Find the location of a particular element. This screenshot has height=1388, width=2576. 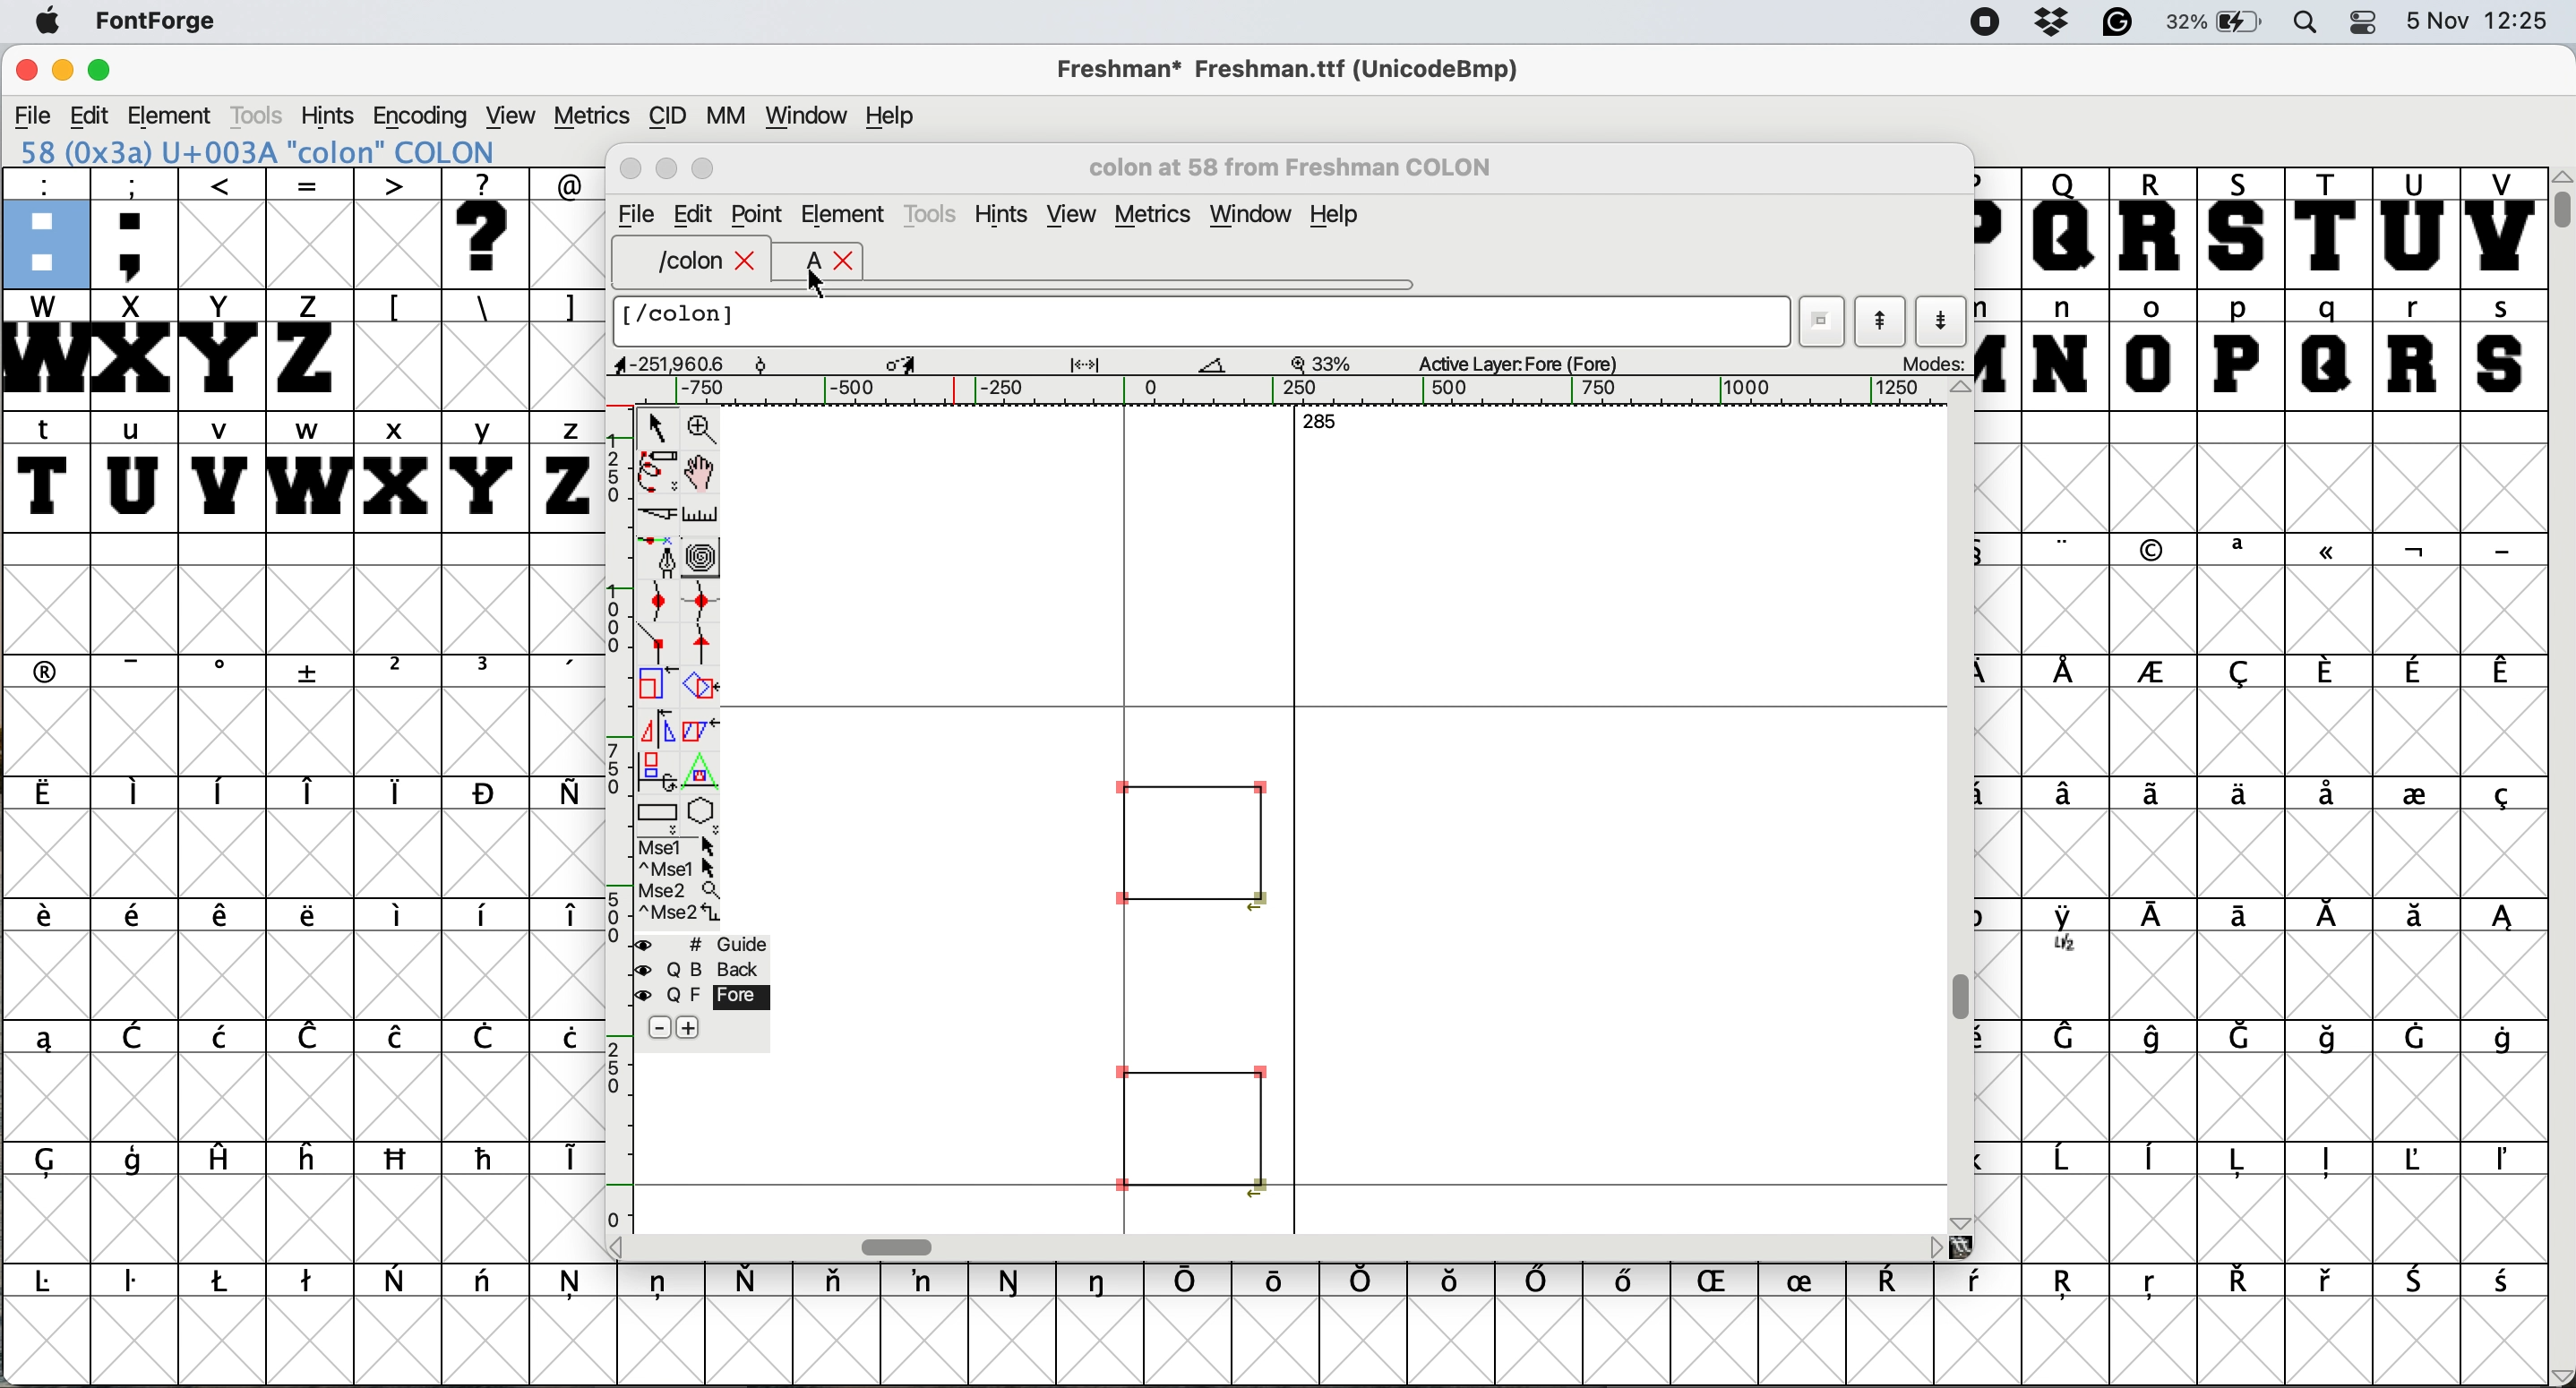

cursor is located at coordinates (823, 284).